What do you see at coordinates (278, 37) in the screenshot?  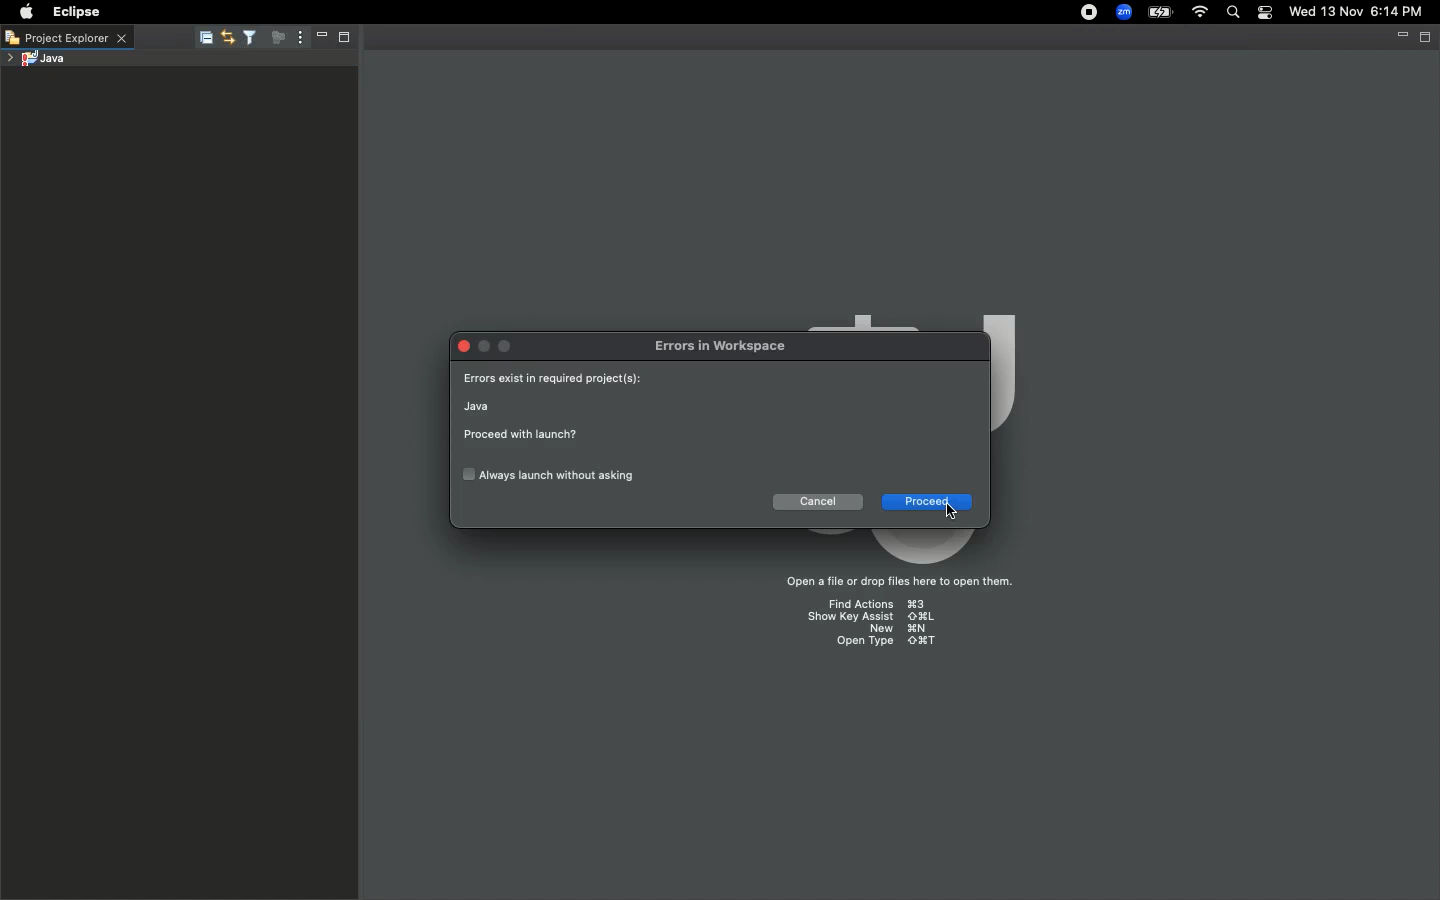 I see `Focus on active task` at bounding box center [278, 37].